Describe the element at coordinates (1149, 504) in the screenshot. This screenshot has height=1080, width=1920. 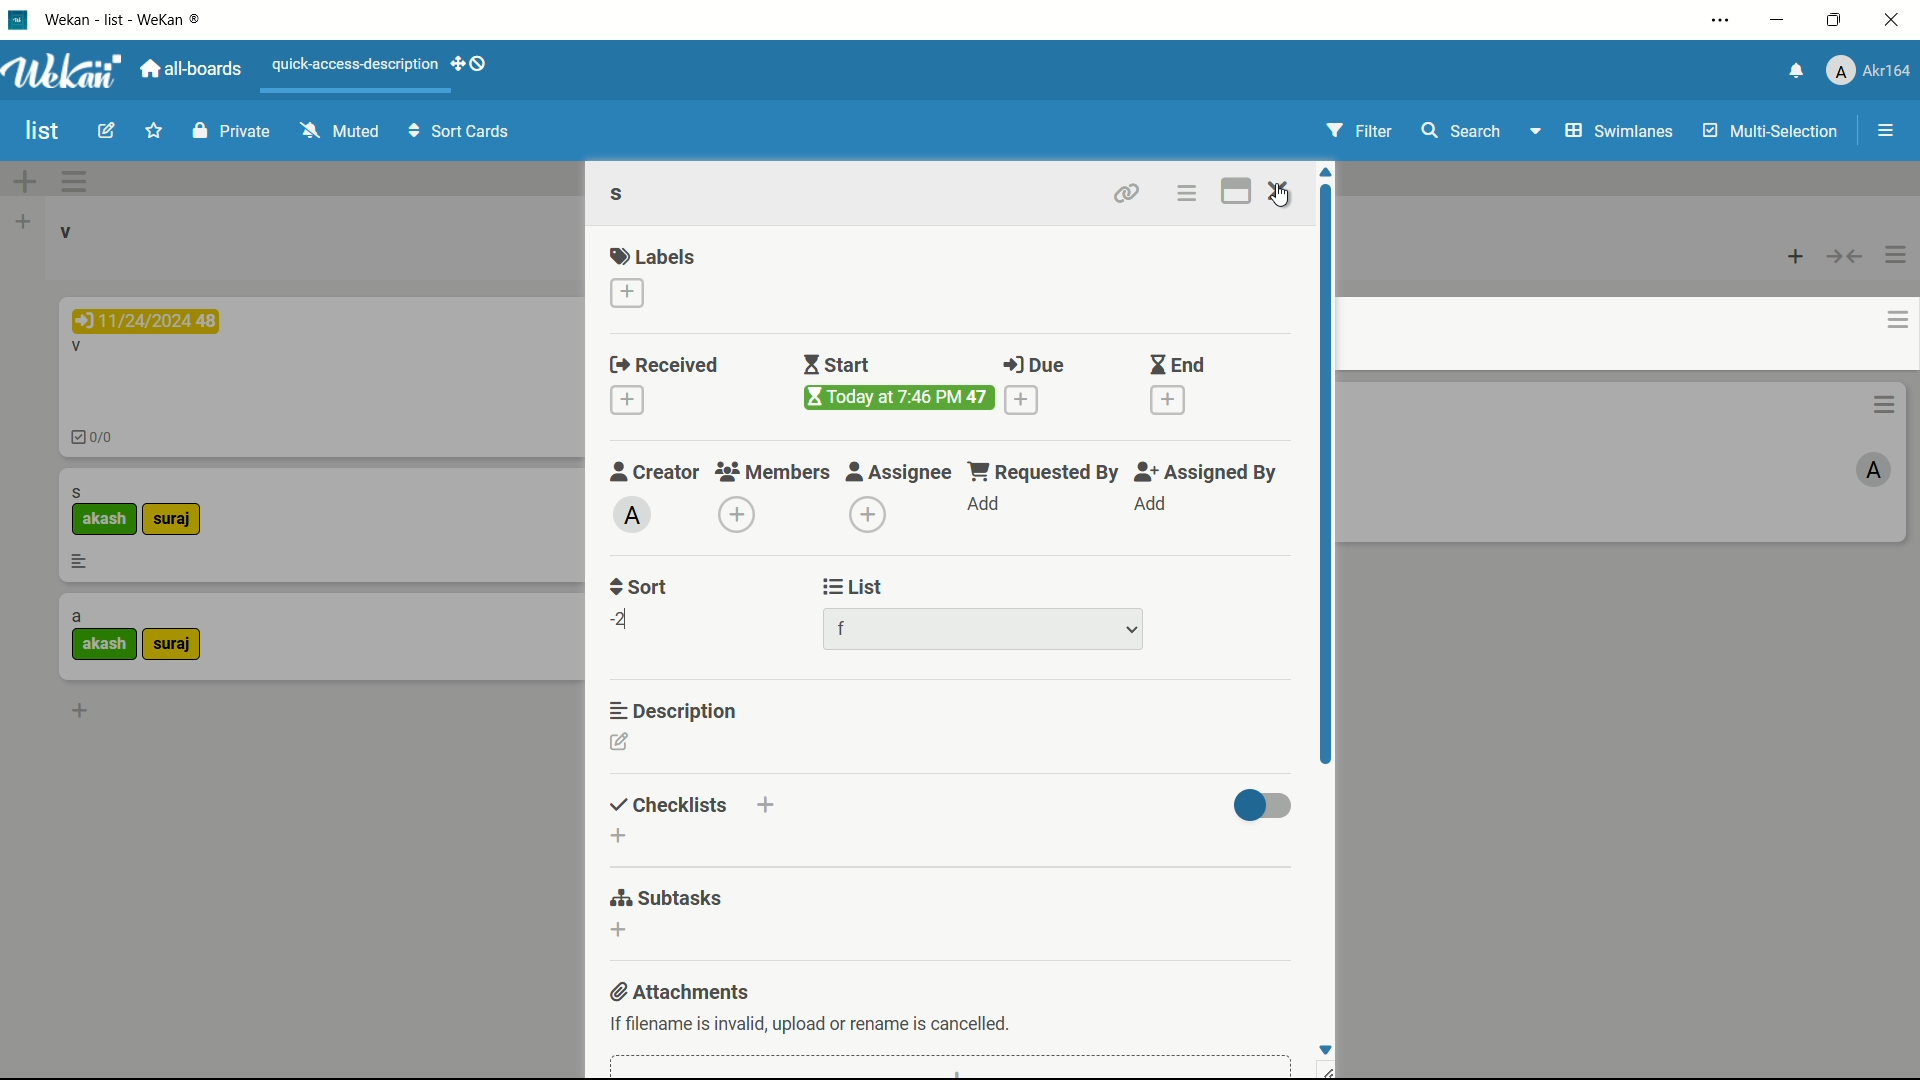
I see `add` at that location.